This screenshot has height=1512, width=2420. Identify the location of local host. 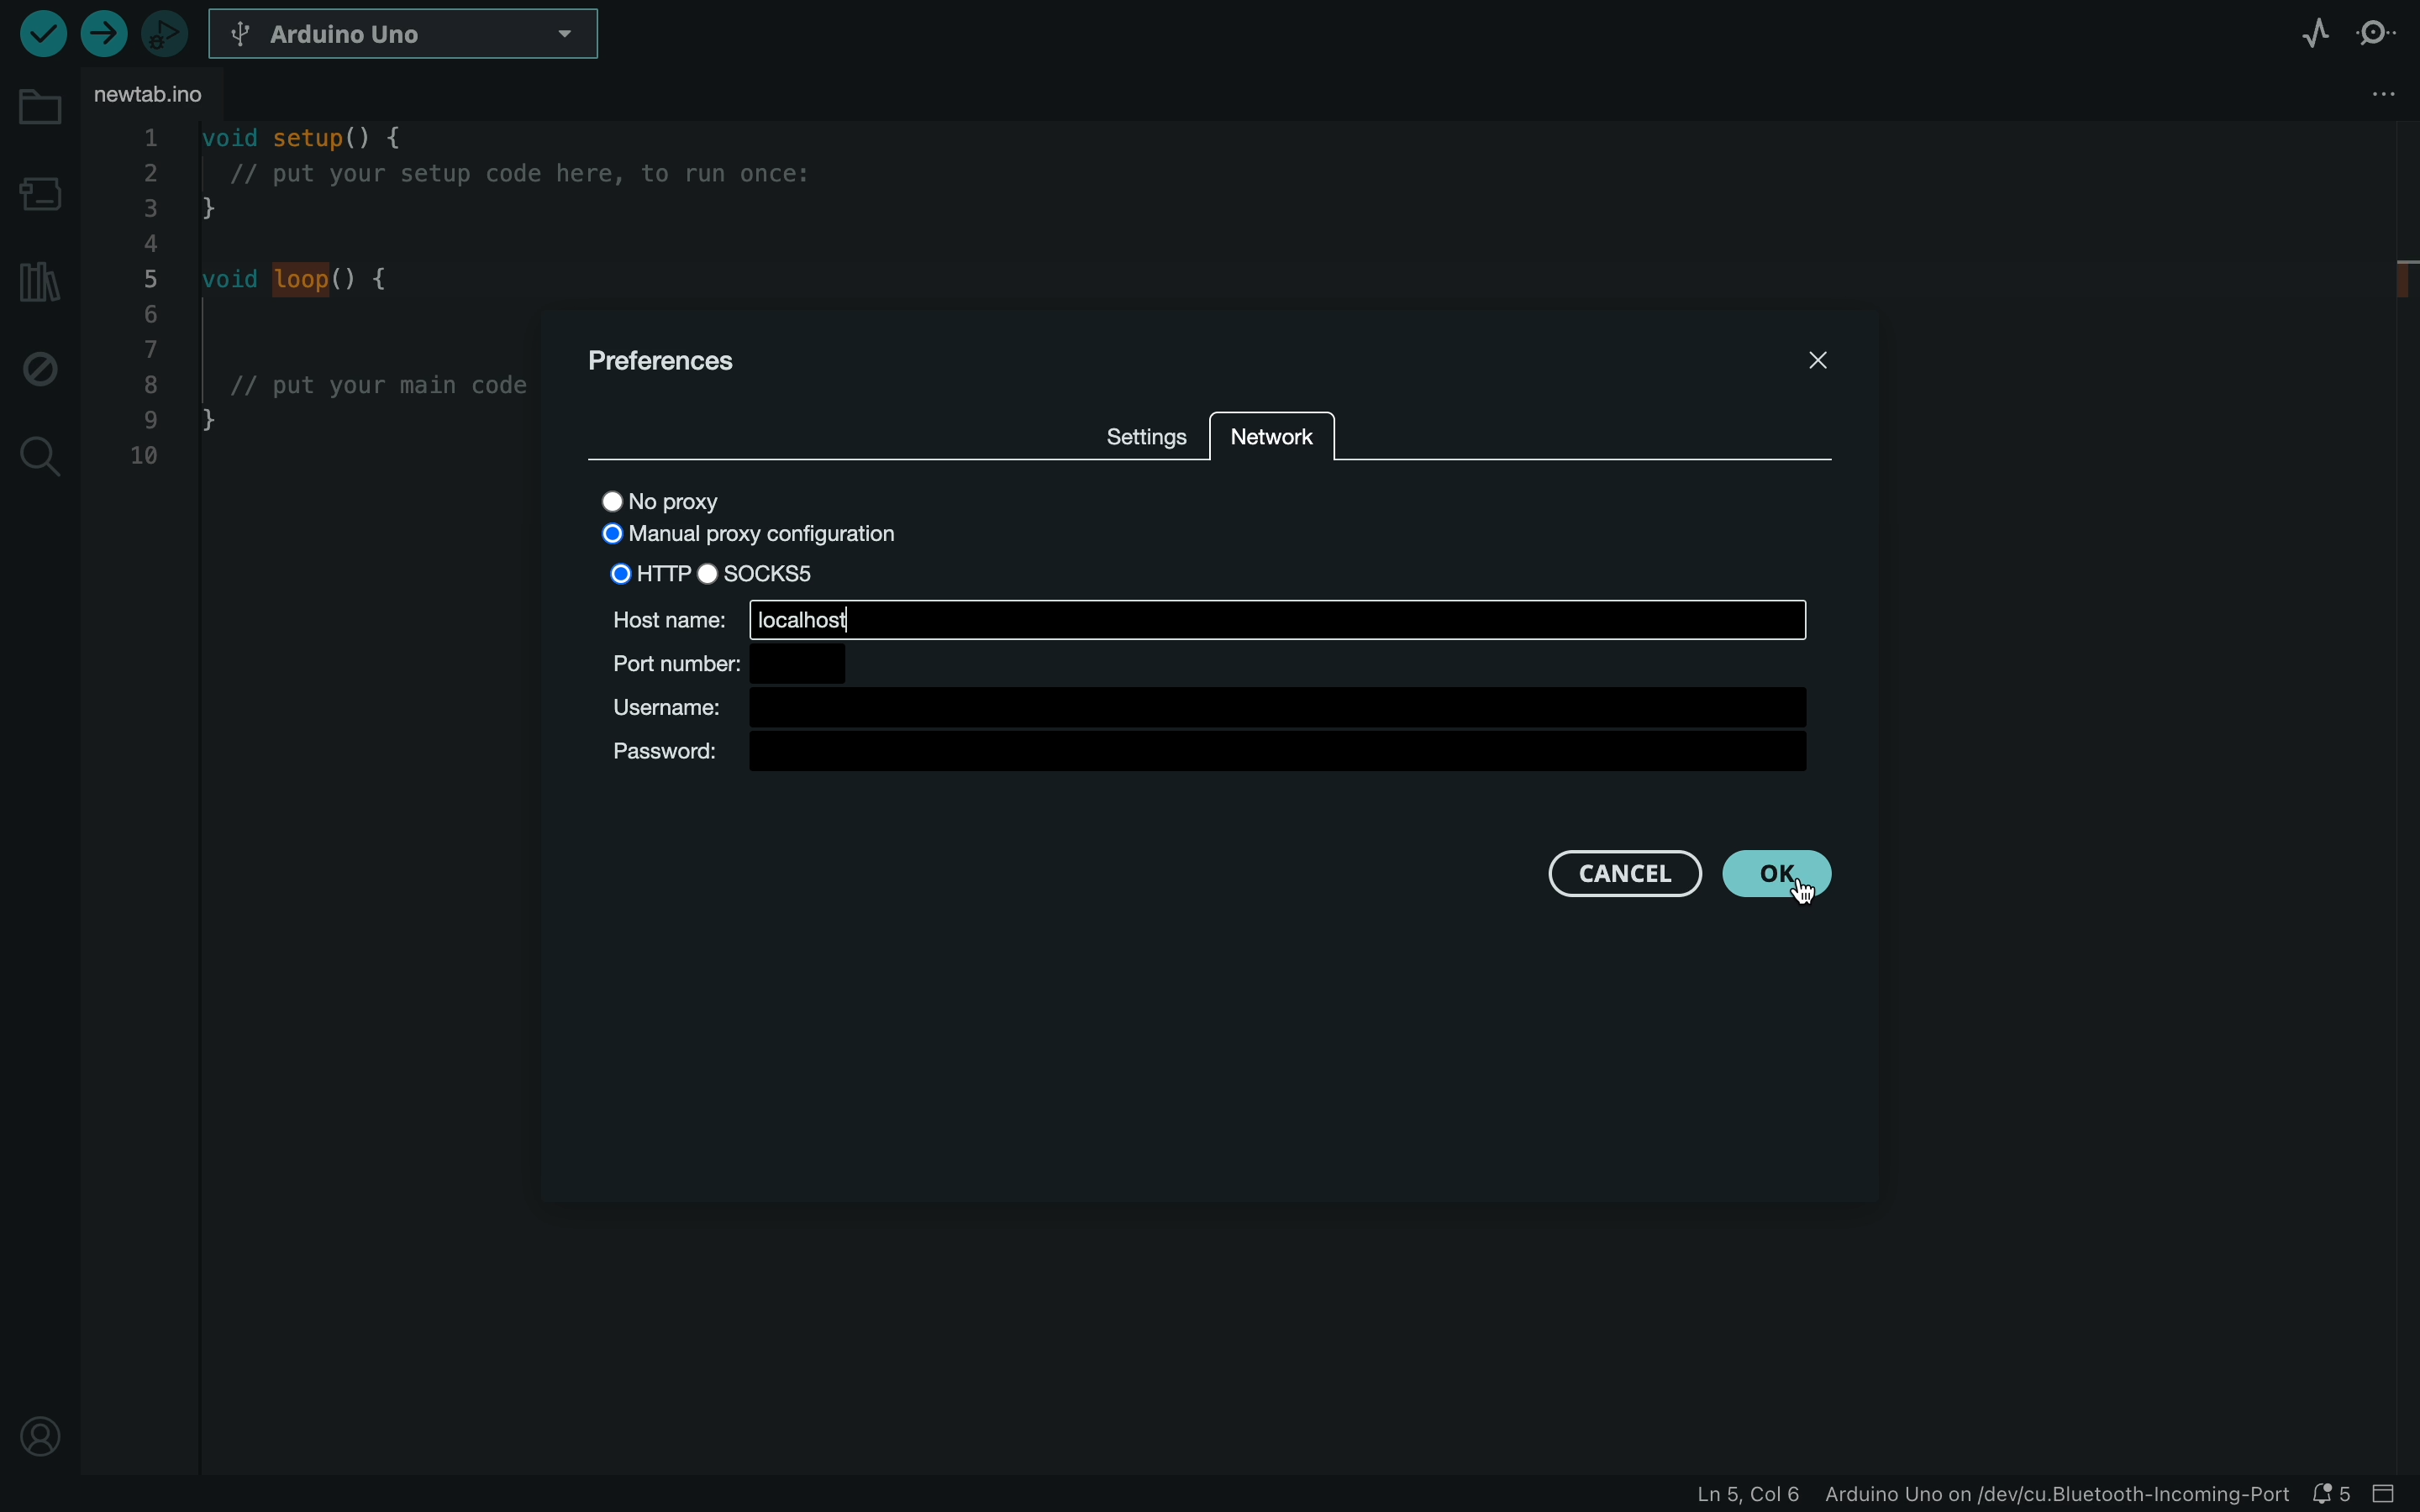
(1283, 618).